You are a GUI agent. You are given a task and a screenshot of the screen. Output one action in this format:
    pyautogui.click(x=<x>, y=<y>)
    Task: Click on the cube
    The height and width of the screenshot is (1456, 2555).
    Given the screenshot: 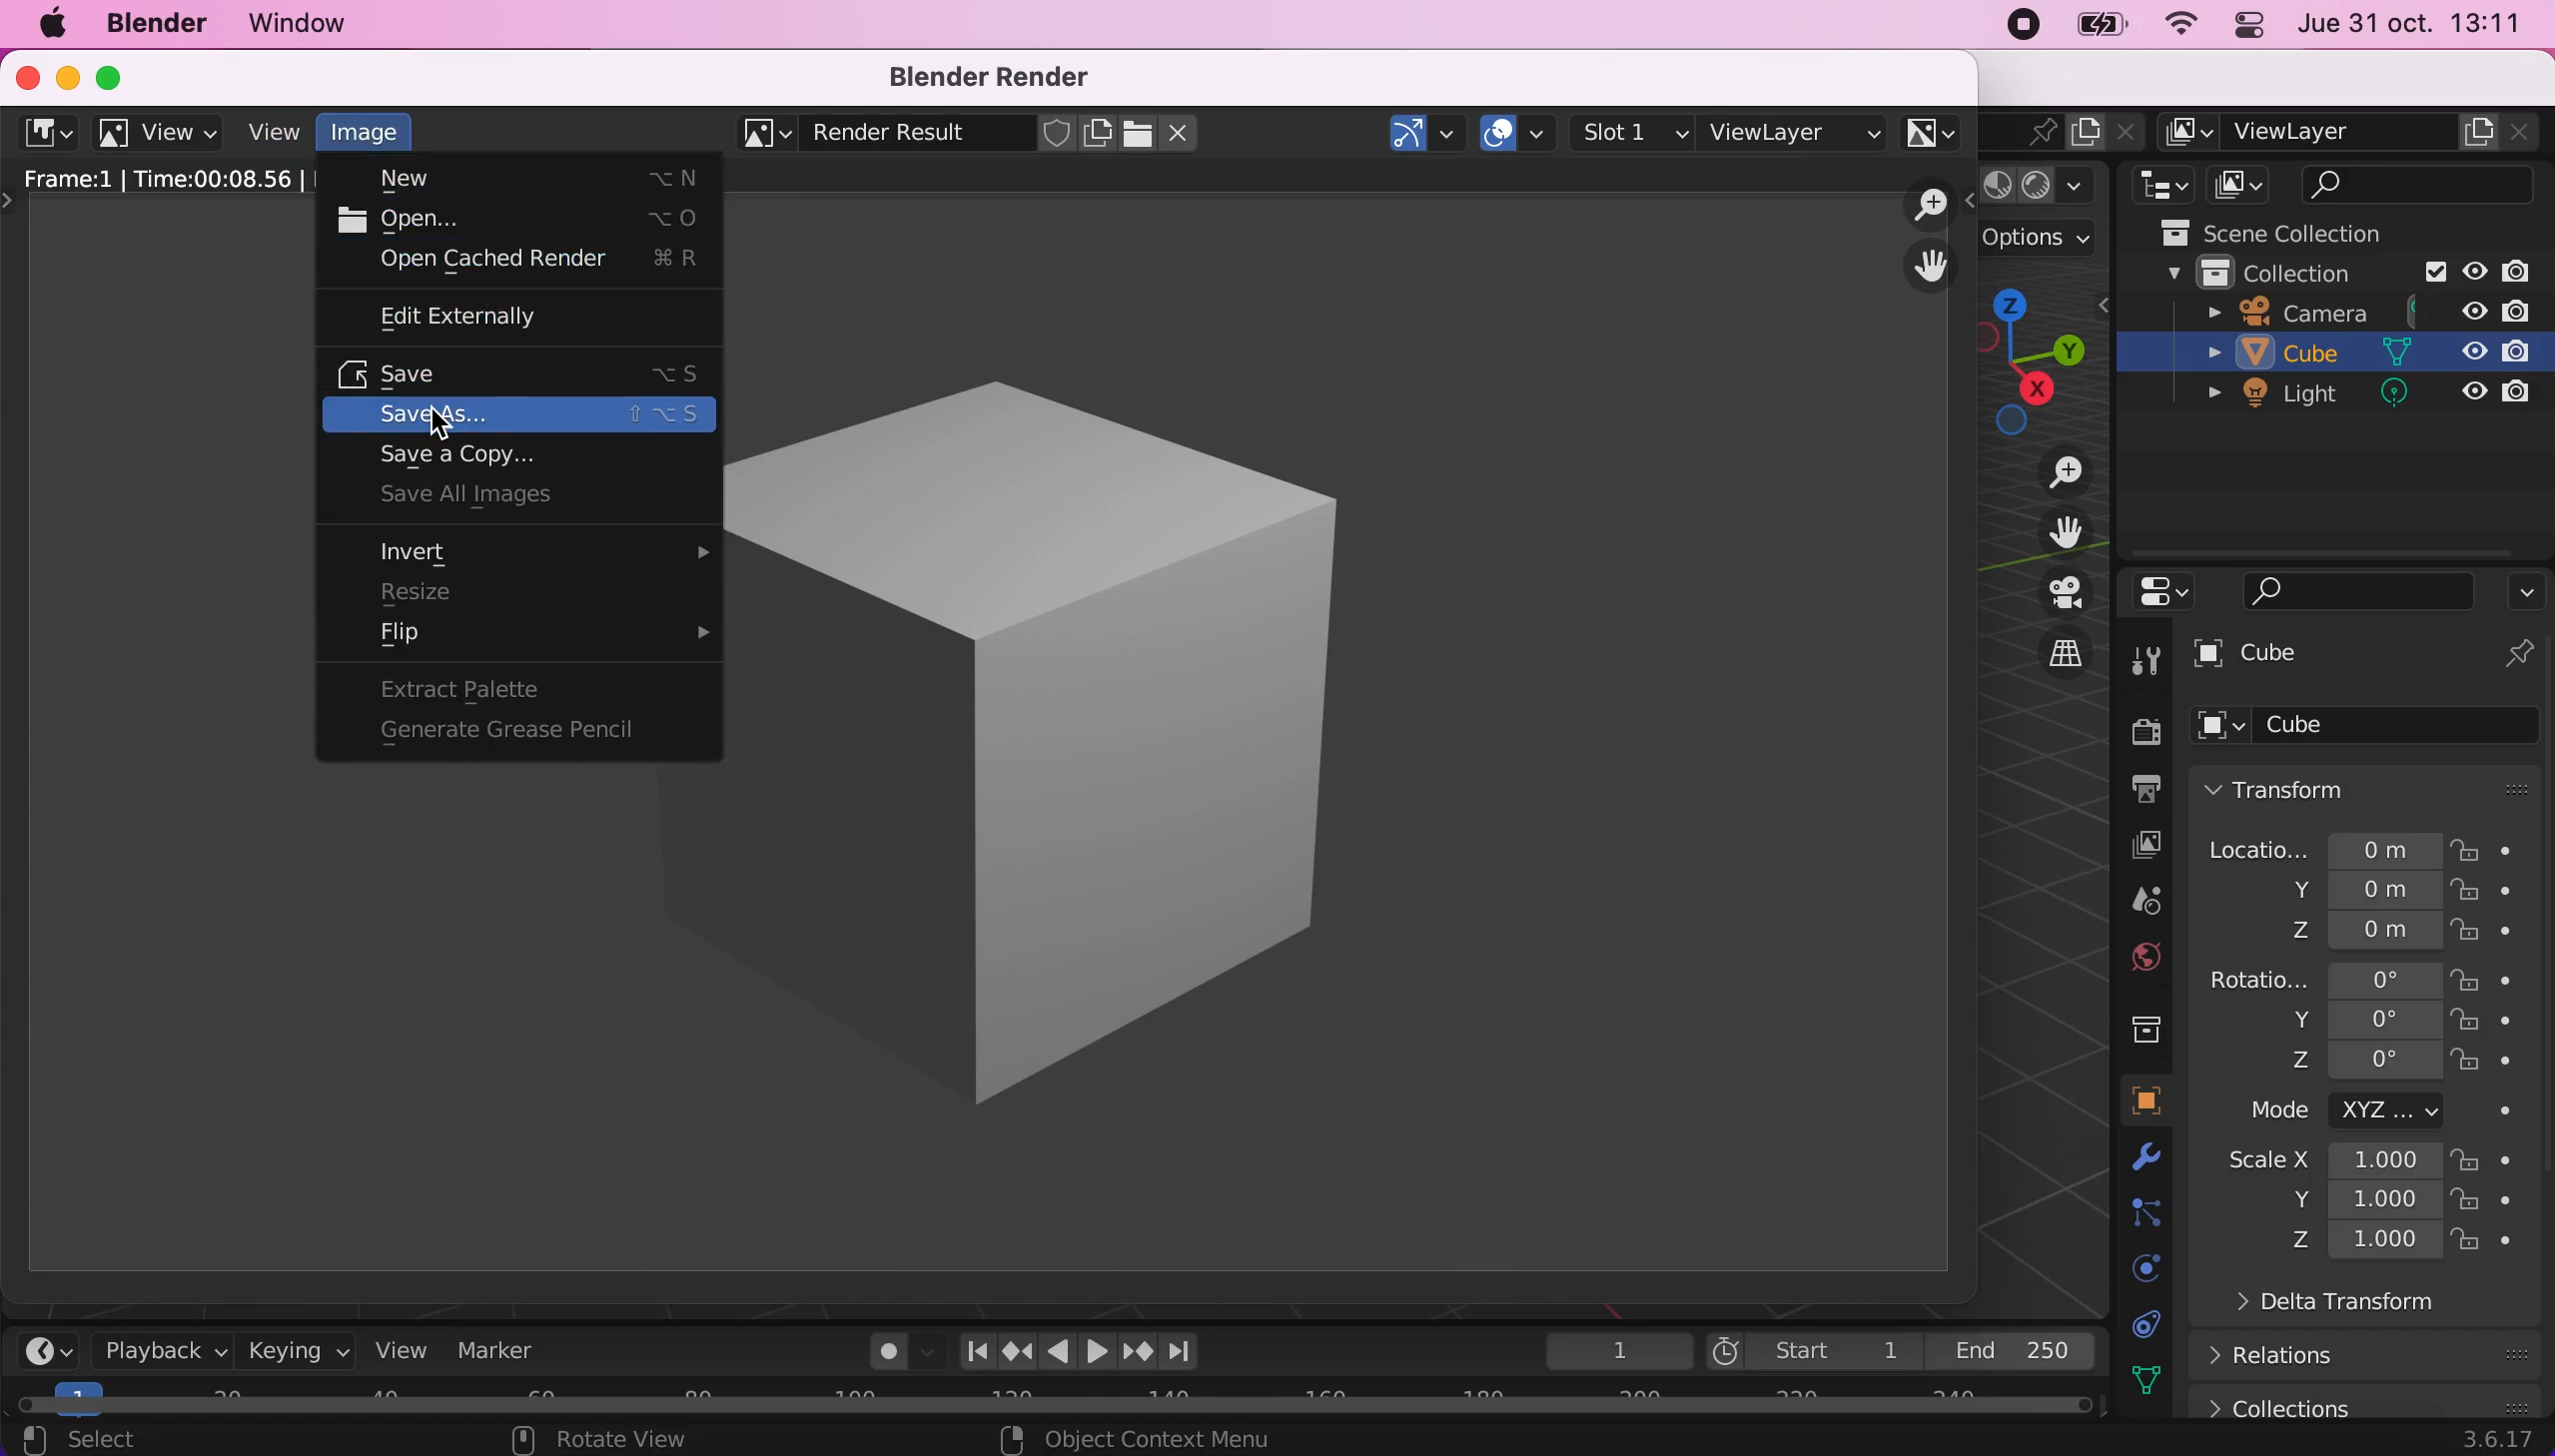 What is the action you would take?
    pyautogui.click(x=2344, y=356)
    